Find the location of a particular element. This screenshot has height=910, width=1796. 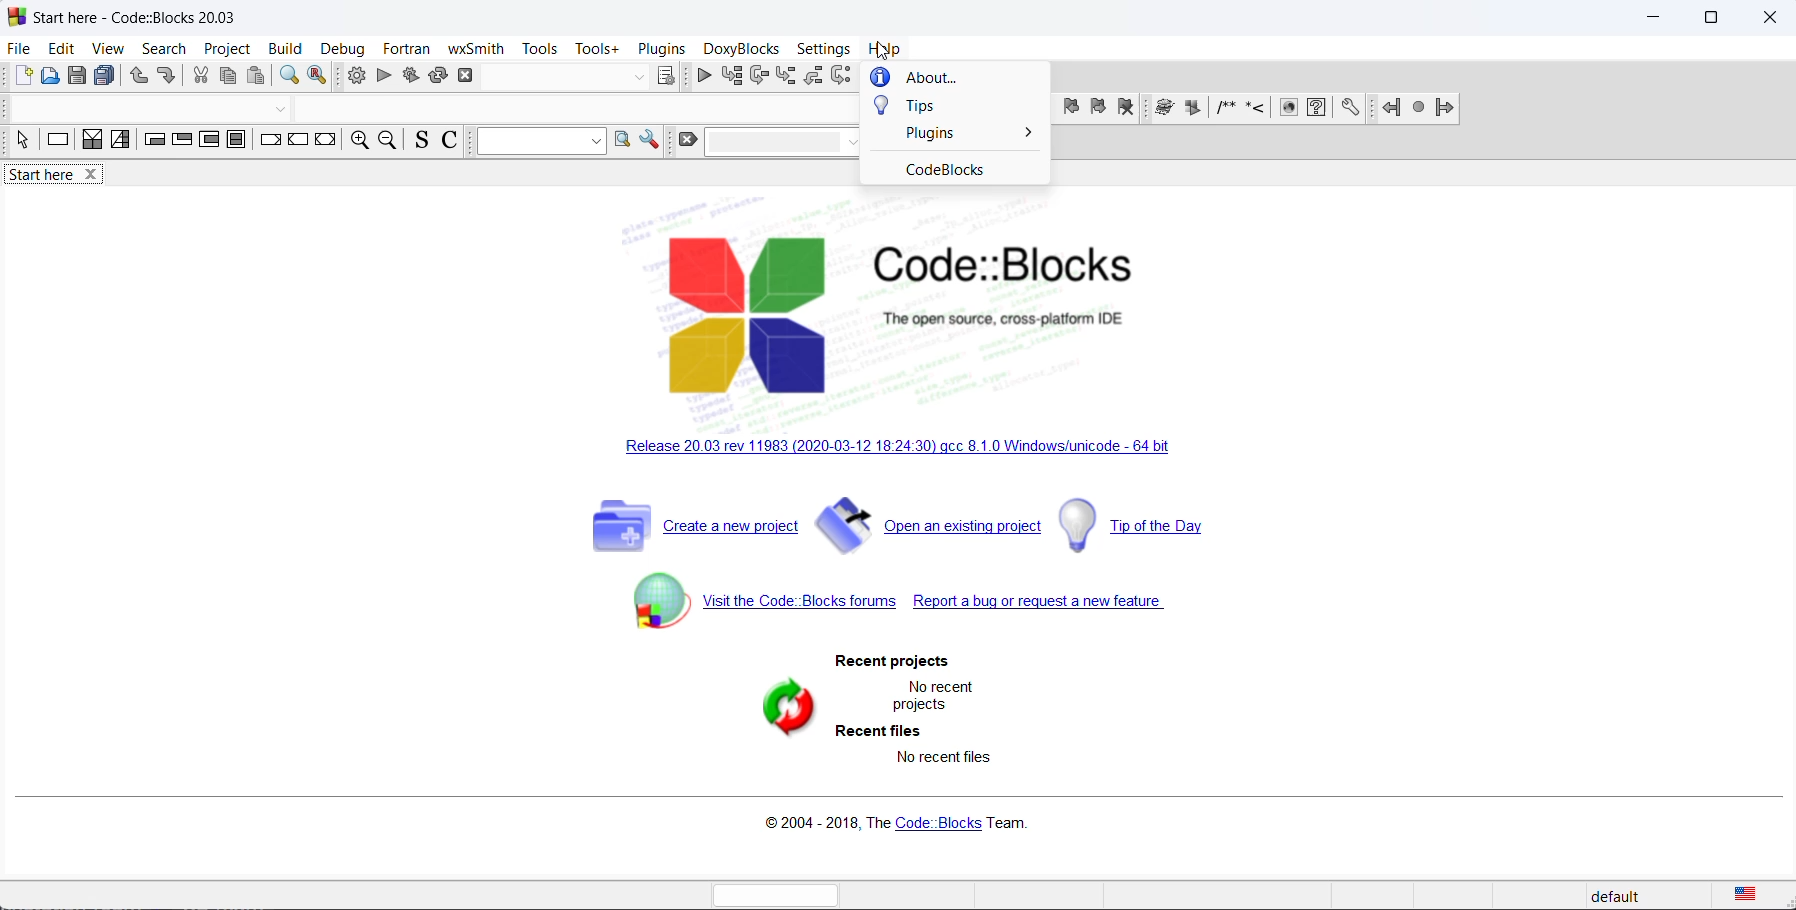

next line is located at coordinates (762, 76).